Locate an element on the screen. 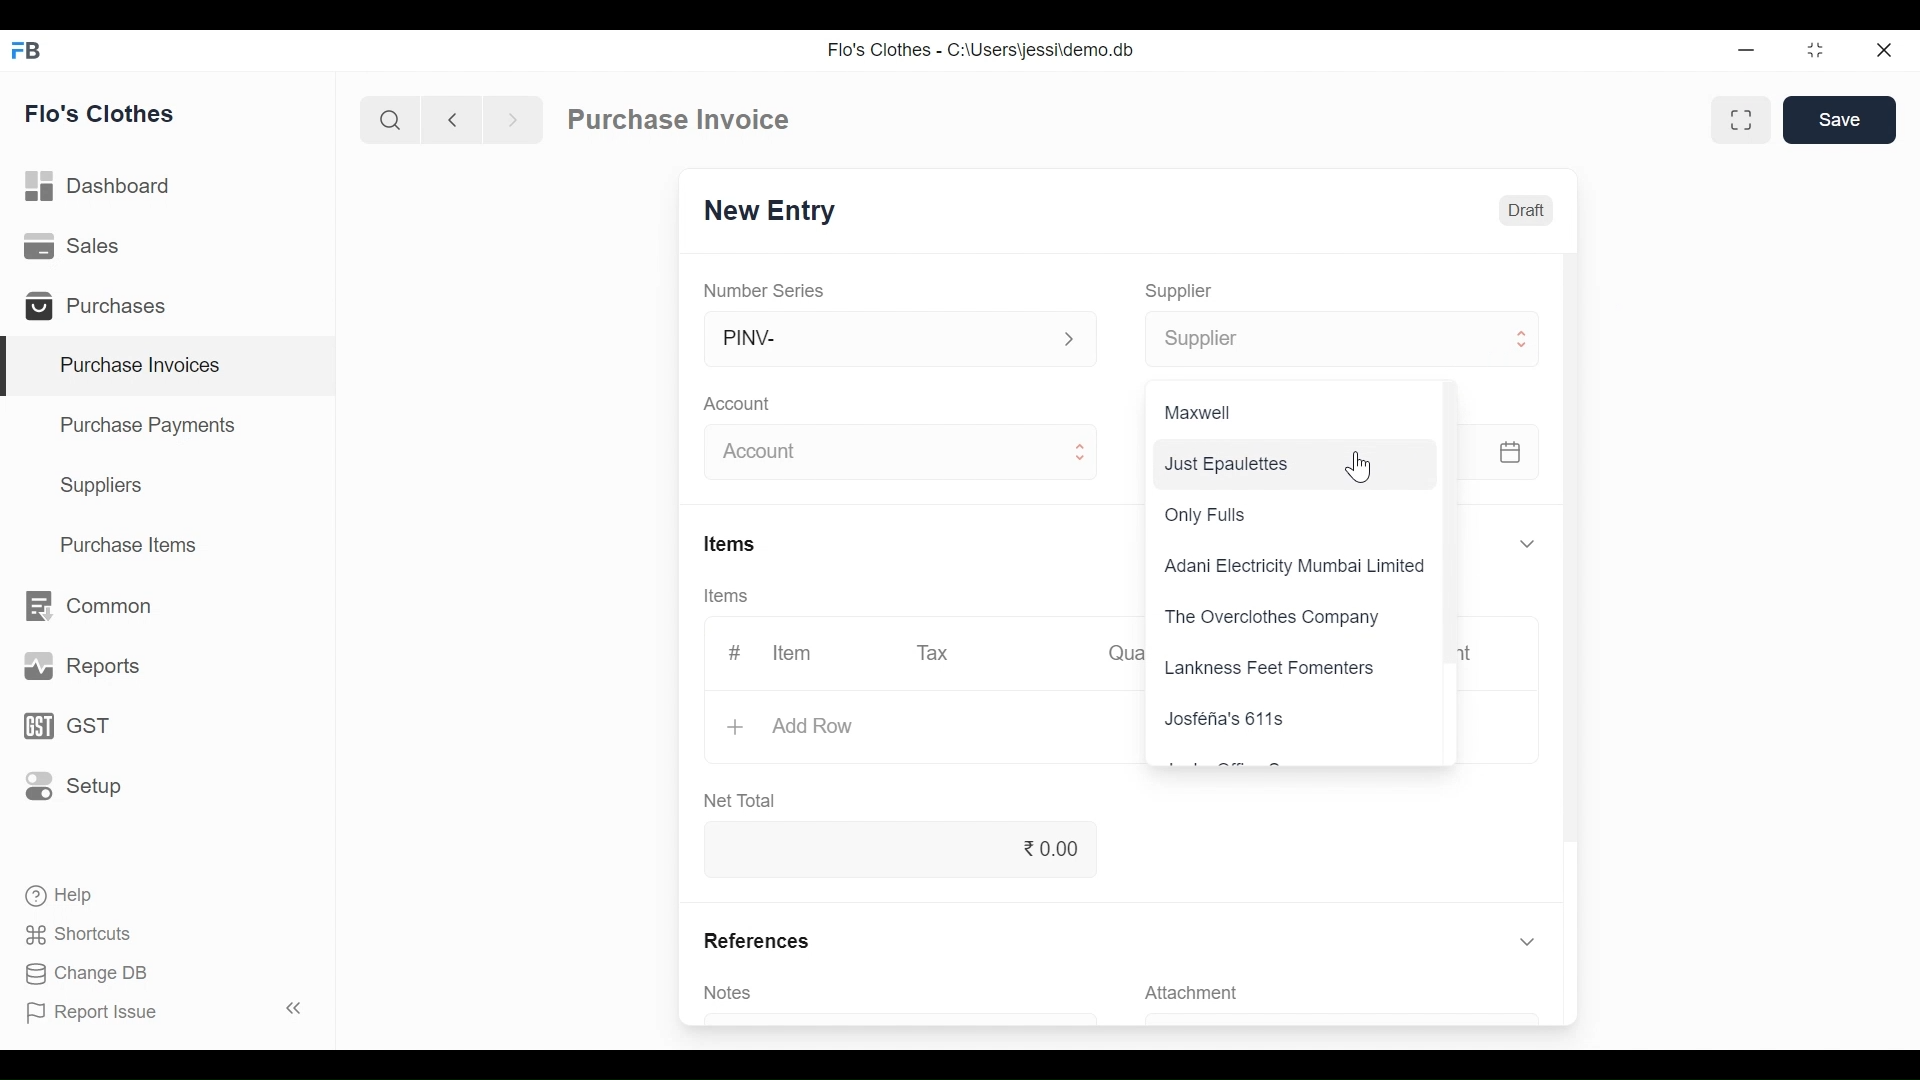 Image resolution: width=1920 pixels, height=1080 pixels. Account is located at coordinates (882, 451).